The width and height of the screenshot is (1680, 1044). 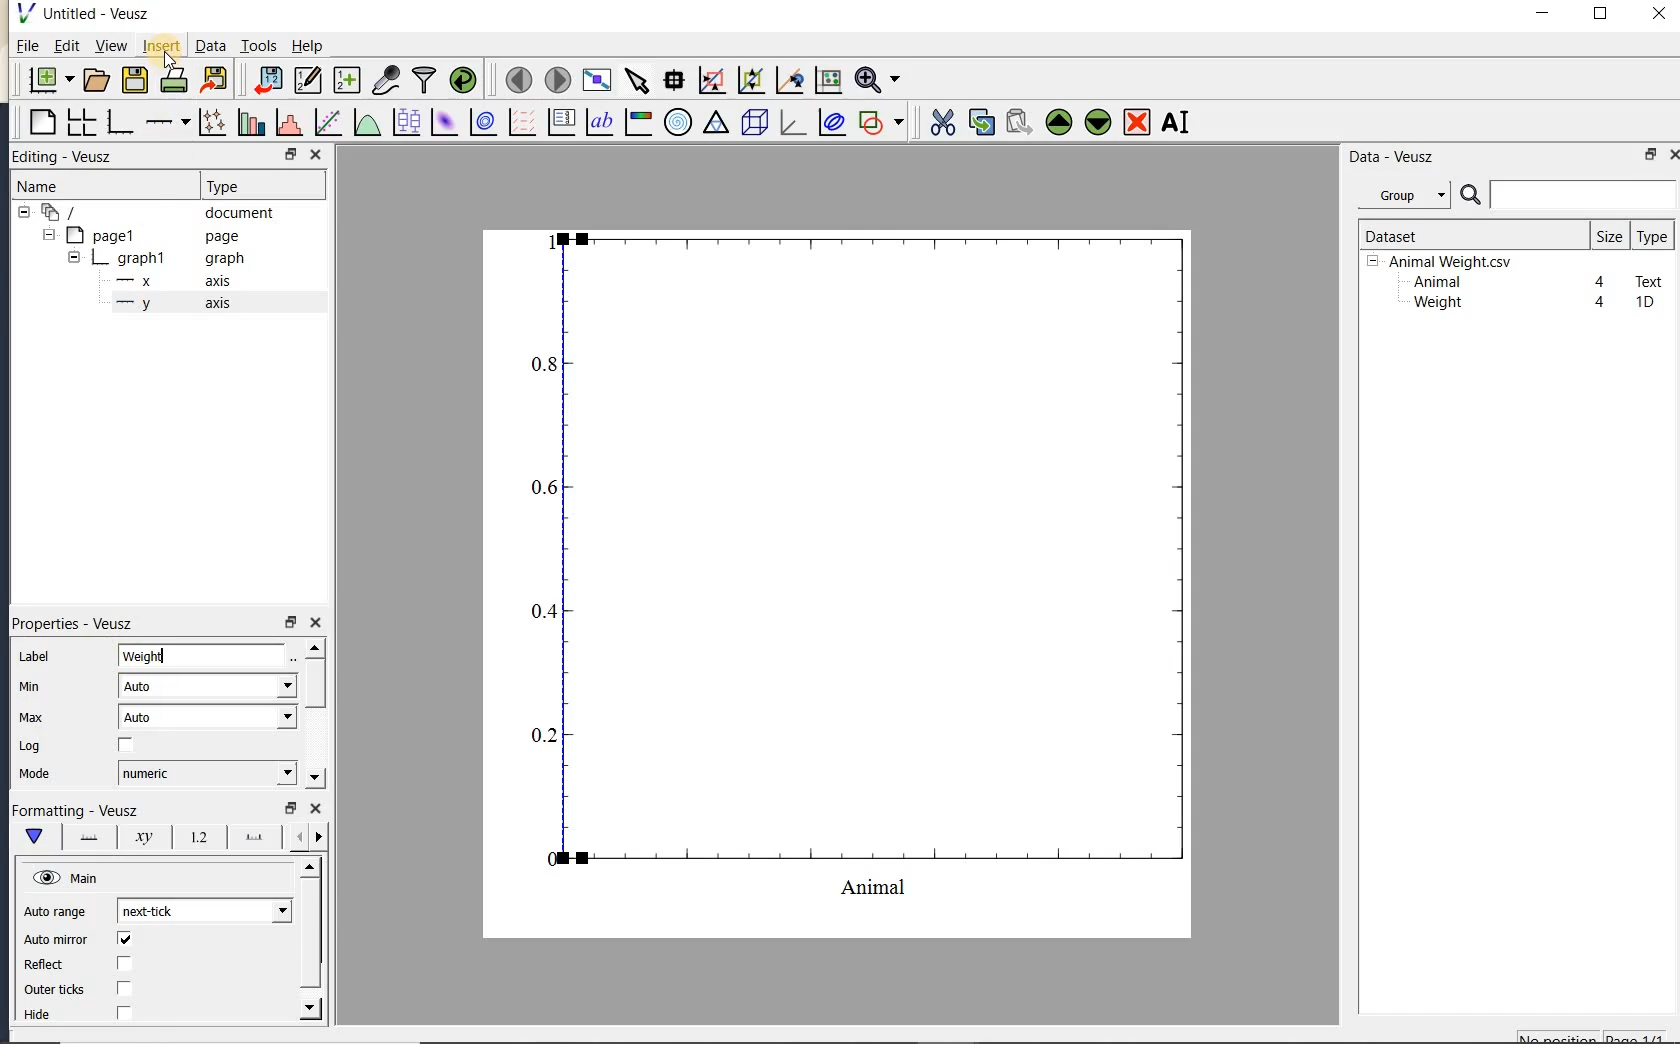 What do you see at coordinates (31, 717) in the screenshot?
I see `Max` at bounding box center [31, 717].